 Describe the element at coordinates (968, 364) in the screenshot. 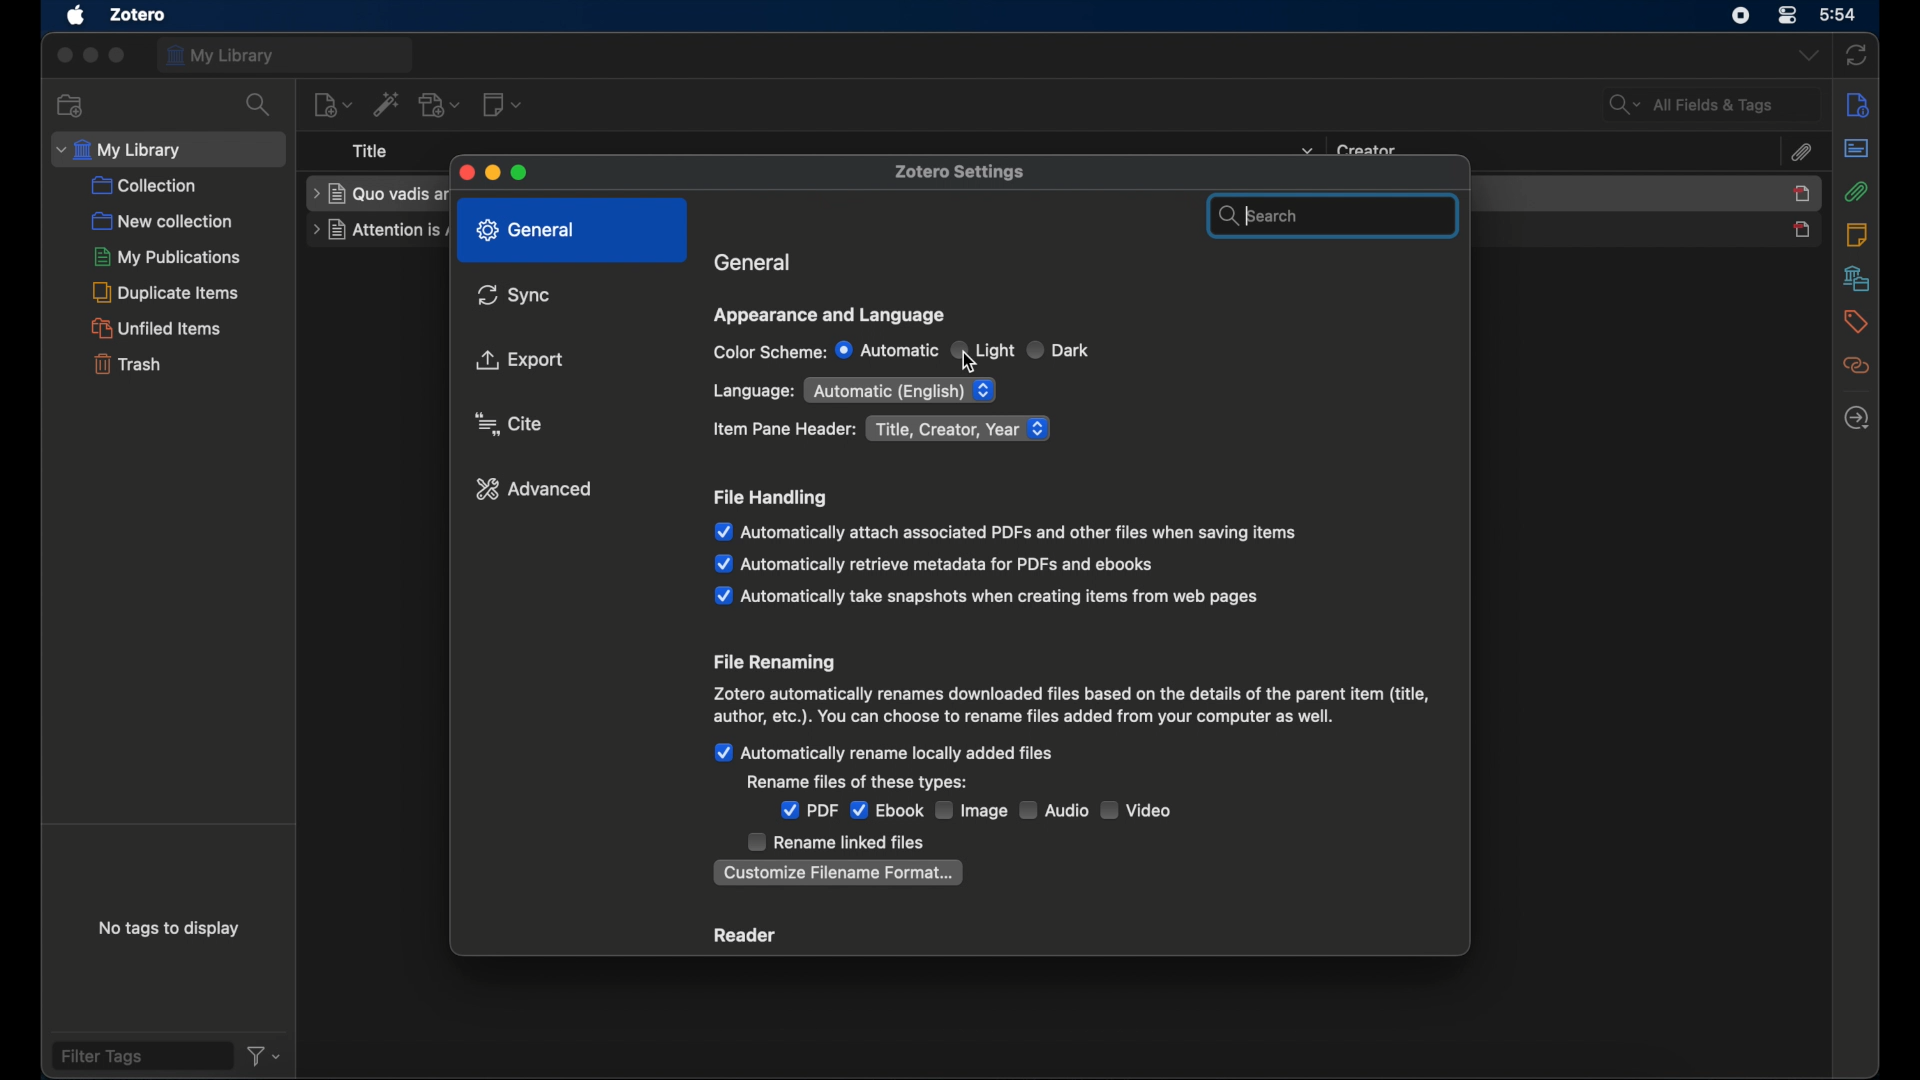

I see `Cursor` at that location.